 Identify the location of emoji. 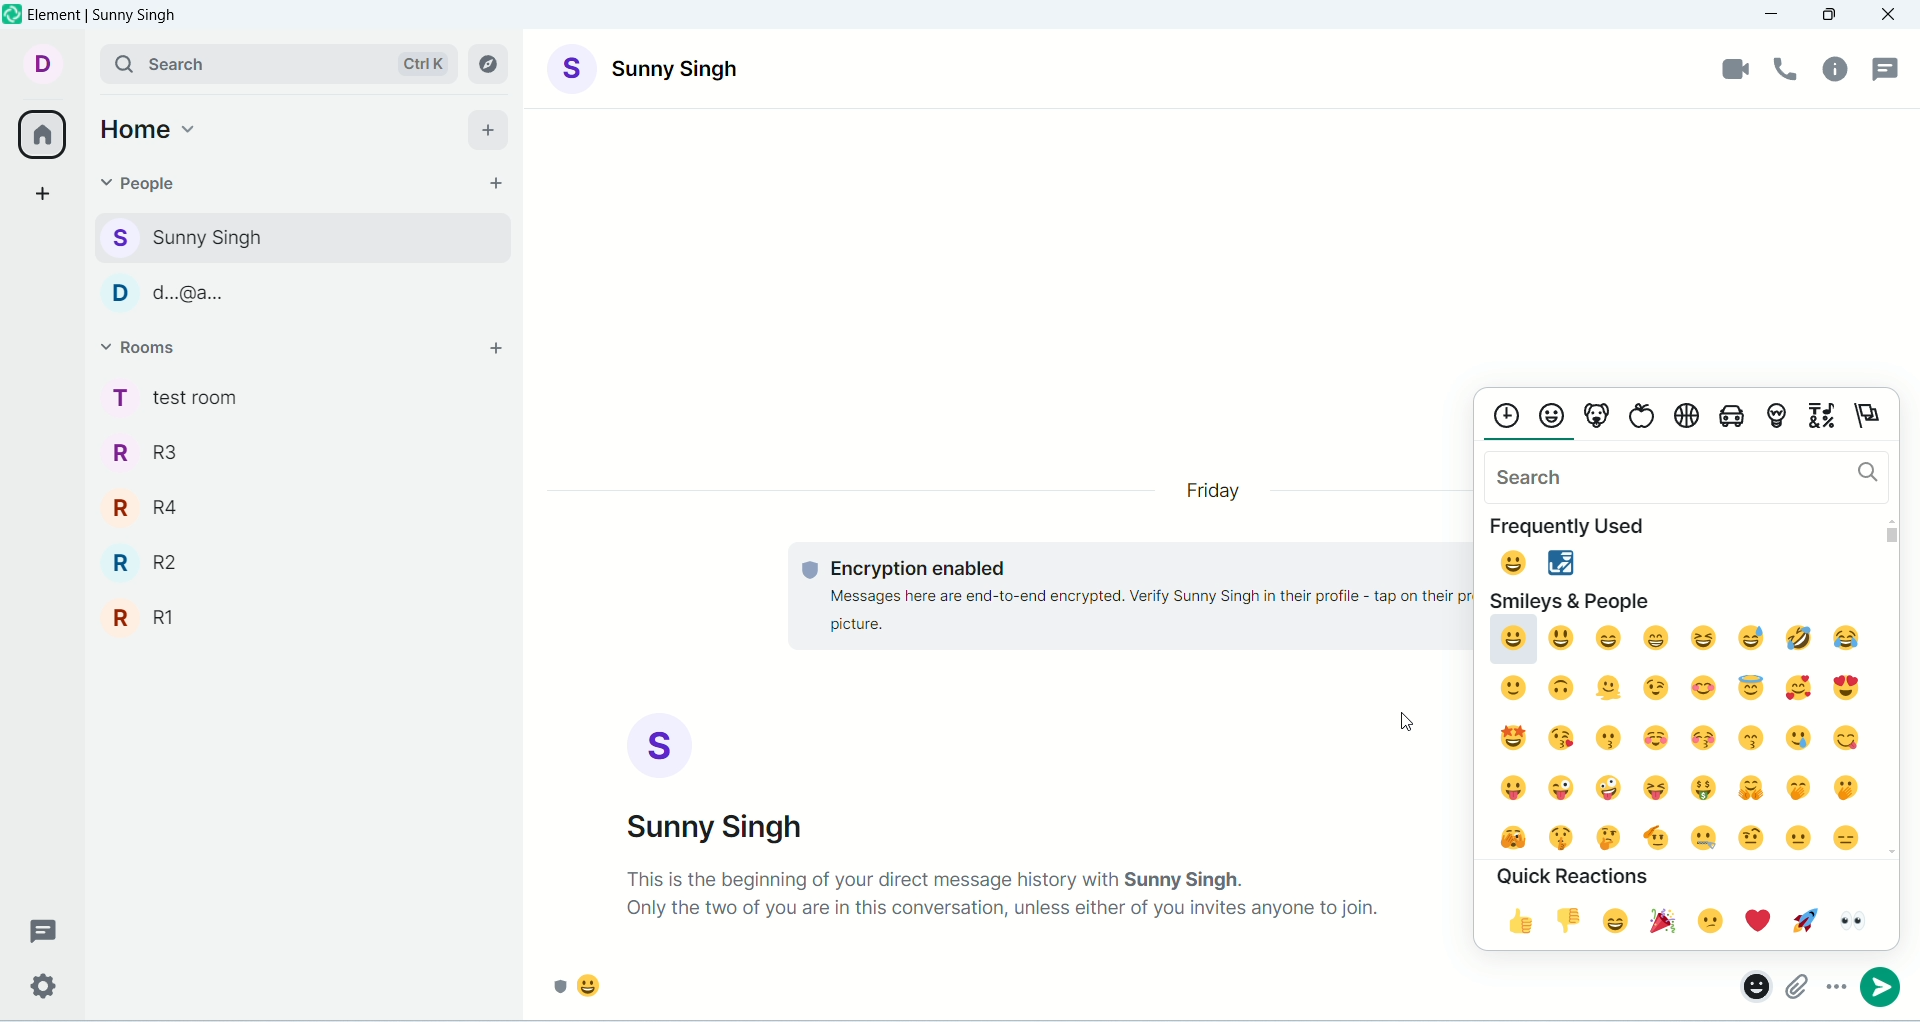
(1750, 983).